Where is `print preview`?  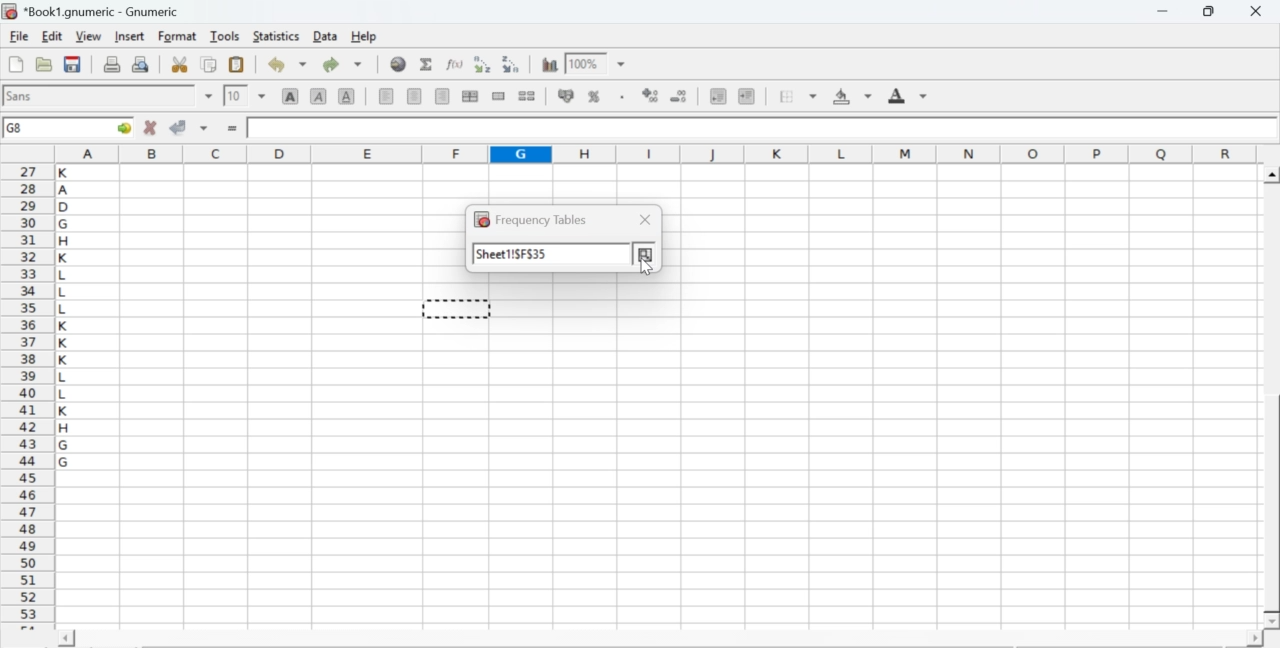
print preview is located at coordinates (141, 63).